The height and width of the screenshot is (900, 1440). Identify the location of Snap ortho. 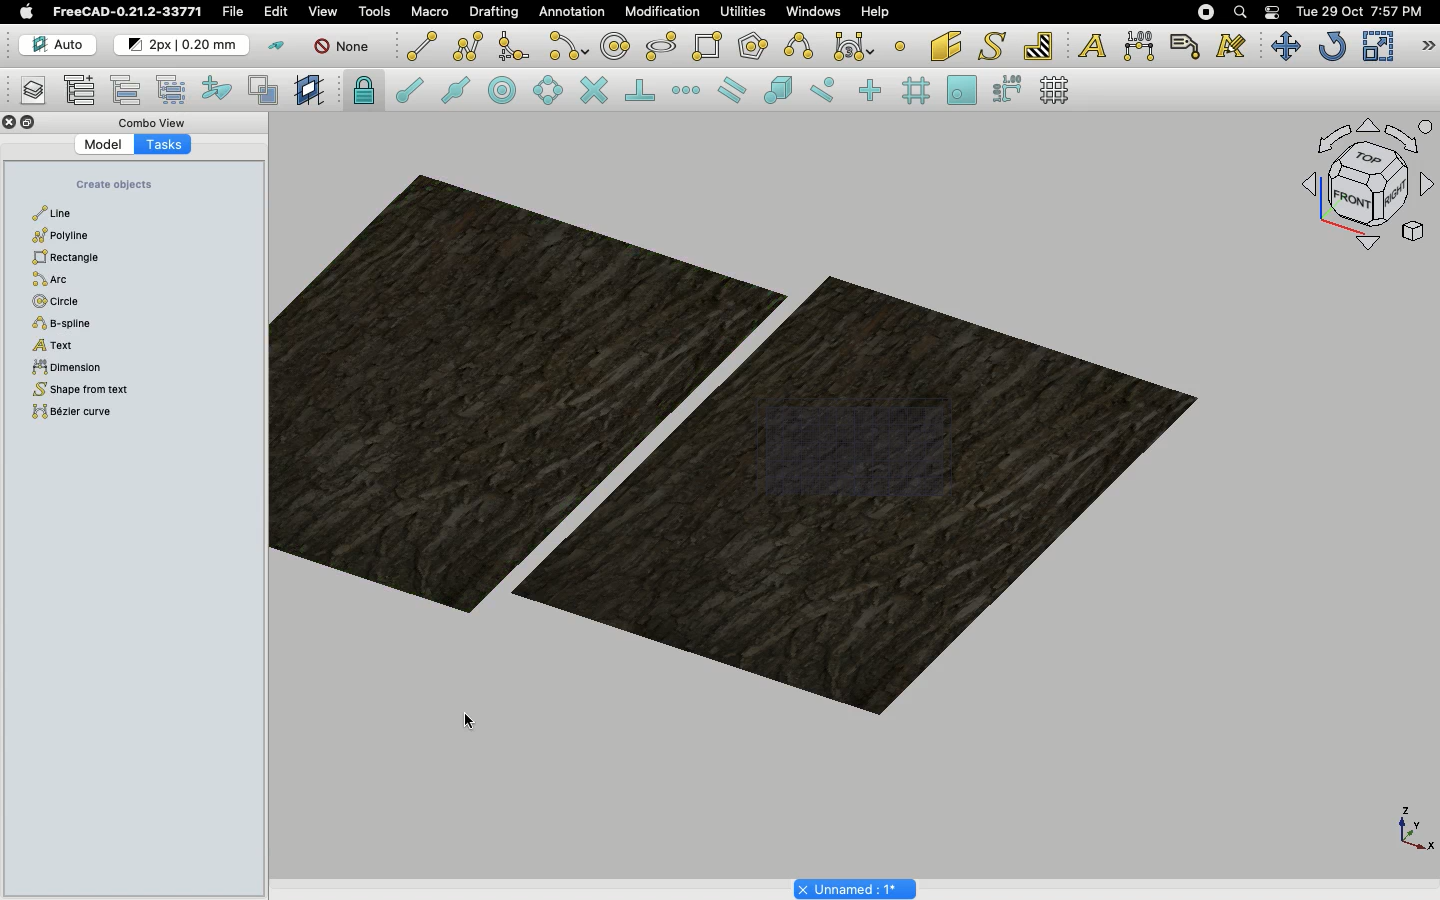
(873, 92).